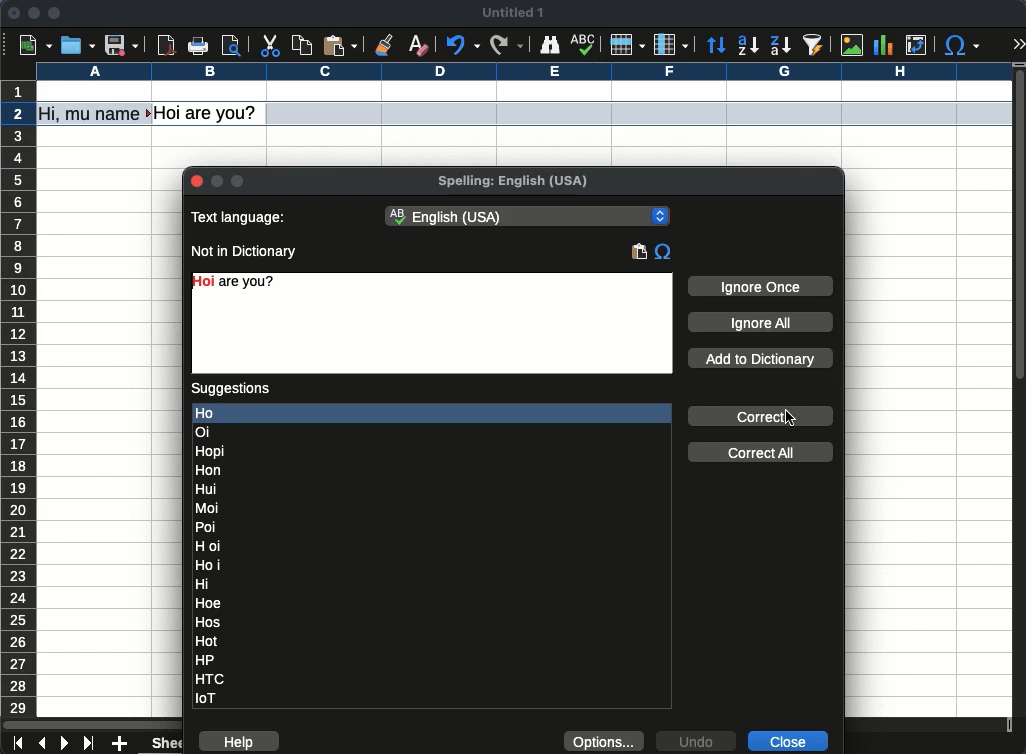  What do you see at coordinates (44, 744) in the screenshot?
I see `previous sheet` at bounding box center [44, 744].